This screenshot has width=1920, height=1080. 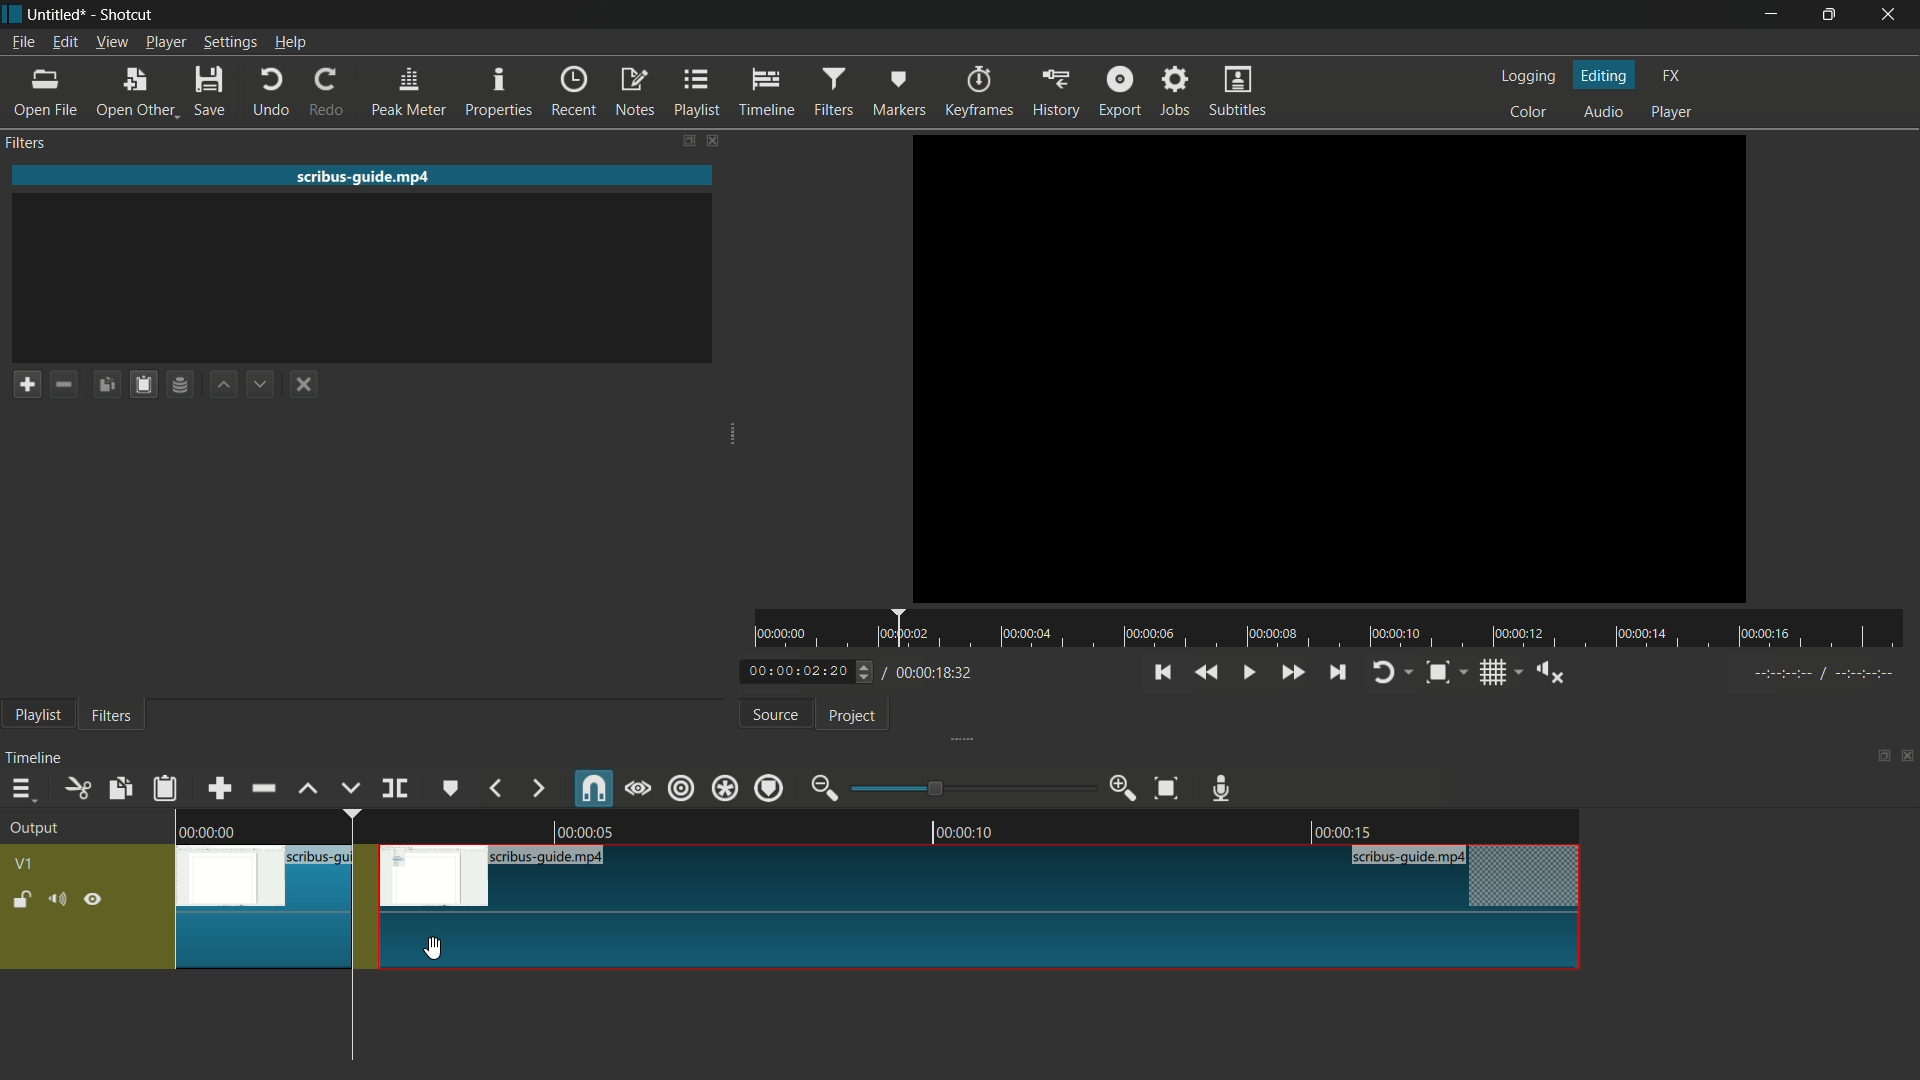 What do you see at coordinates (263, 788) in the screenshot?
I see `ripple delete` at bounding box center [263, 788].